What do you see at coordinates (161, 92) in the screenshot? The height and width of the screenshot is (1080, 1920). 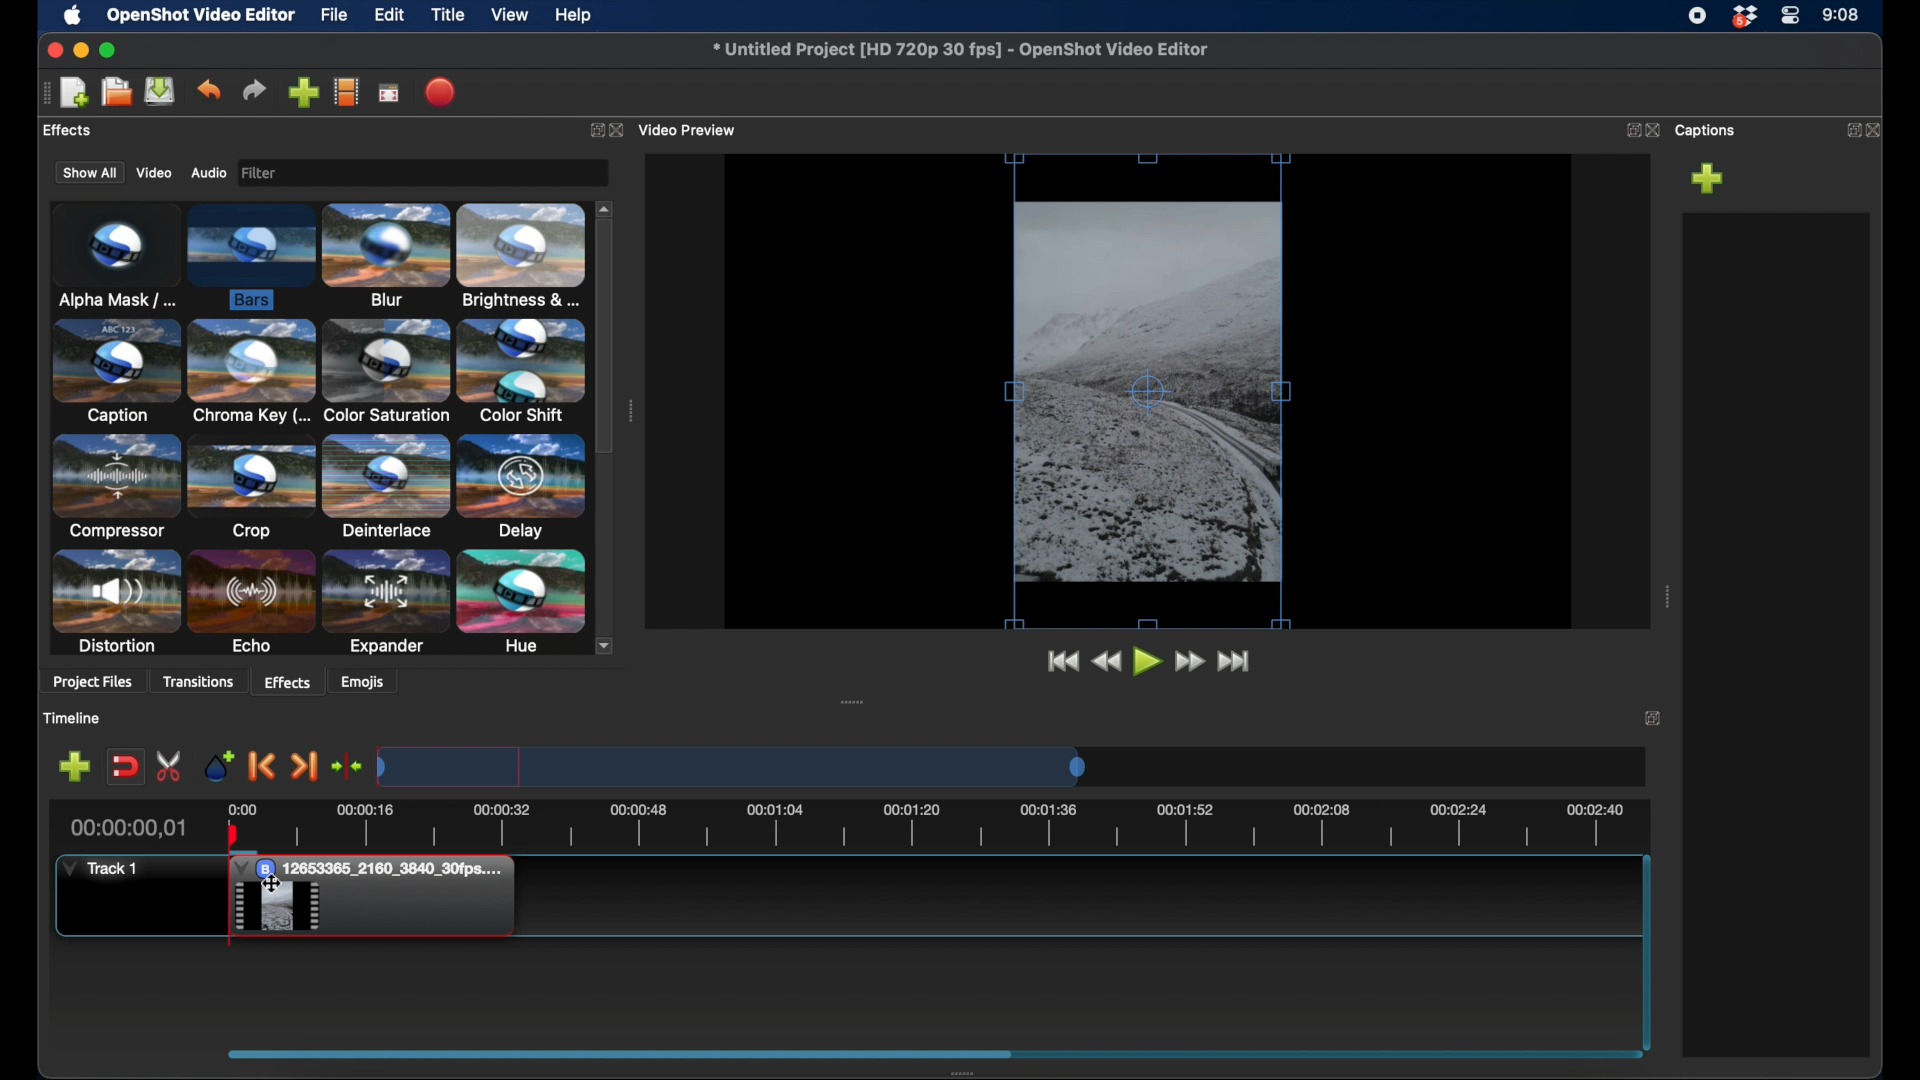 I see `save project` at bounding box center [161, 92].